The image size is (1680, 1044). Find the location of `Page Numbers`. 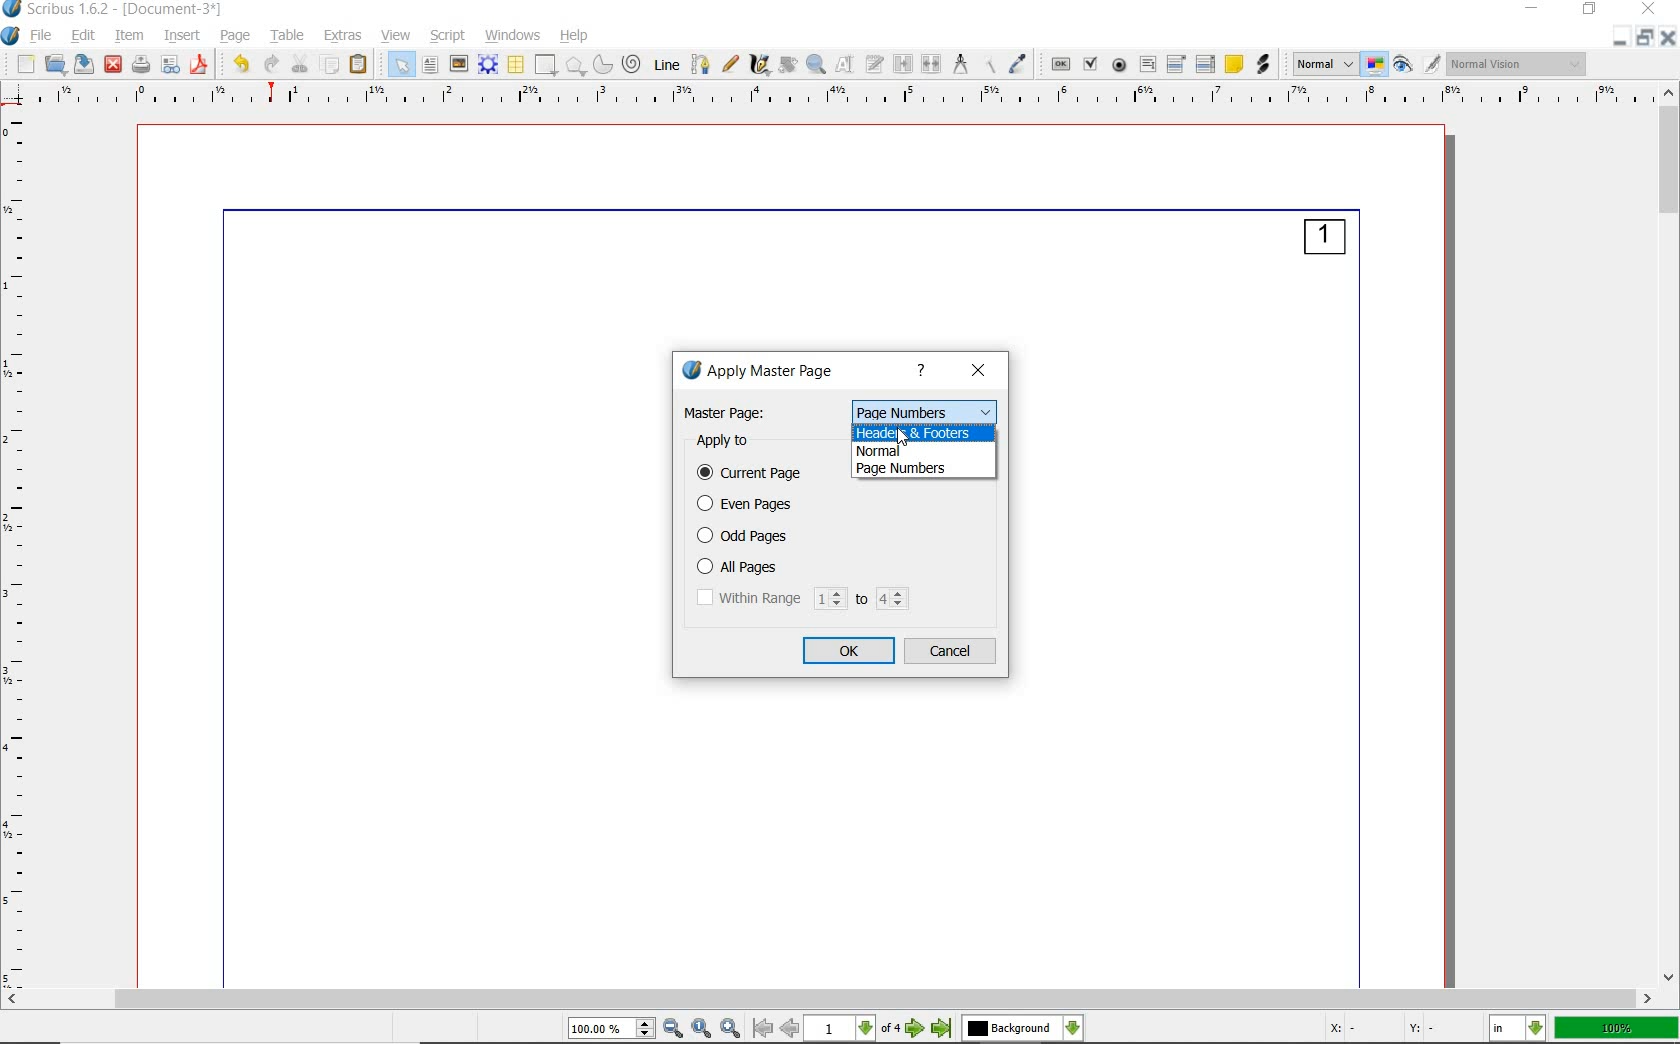

Page Numbers is located at coordinates (924, 410).